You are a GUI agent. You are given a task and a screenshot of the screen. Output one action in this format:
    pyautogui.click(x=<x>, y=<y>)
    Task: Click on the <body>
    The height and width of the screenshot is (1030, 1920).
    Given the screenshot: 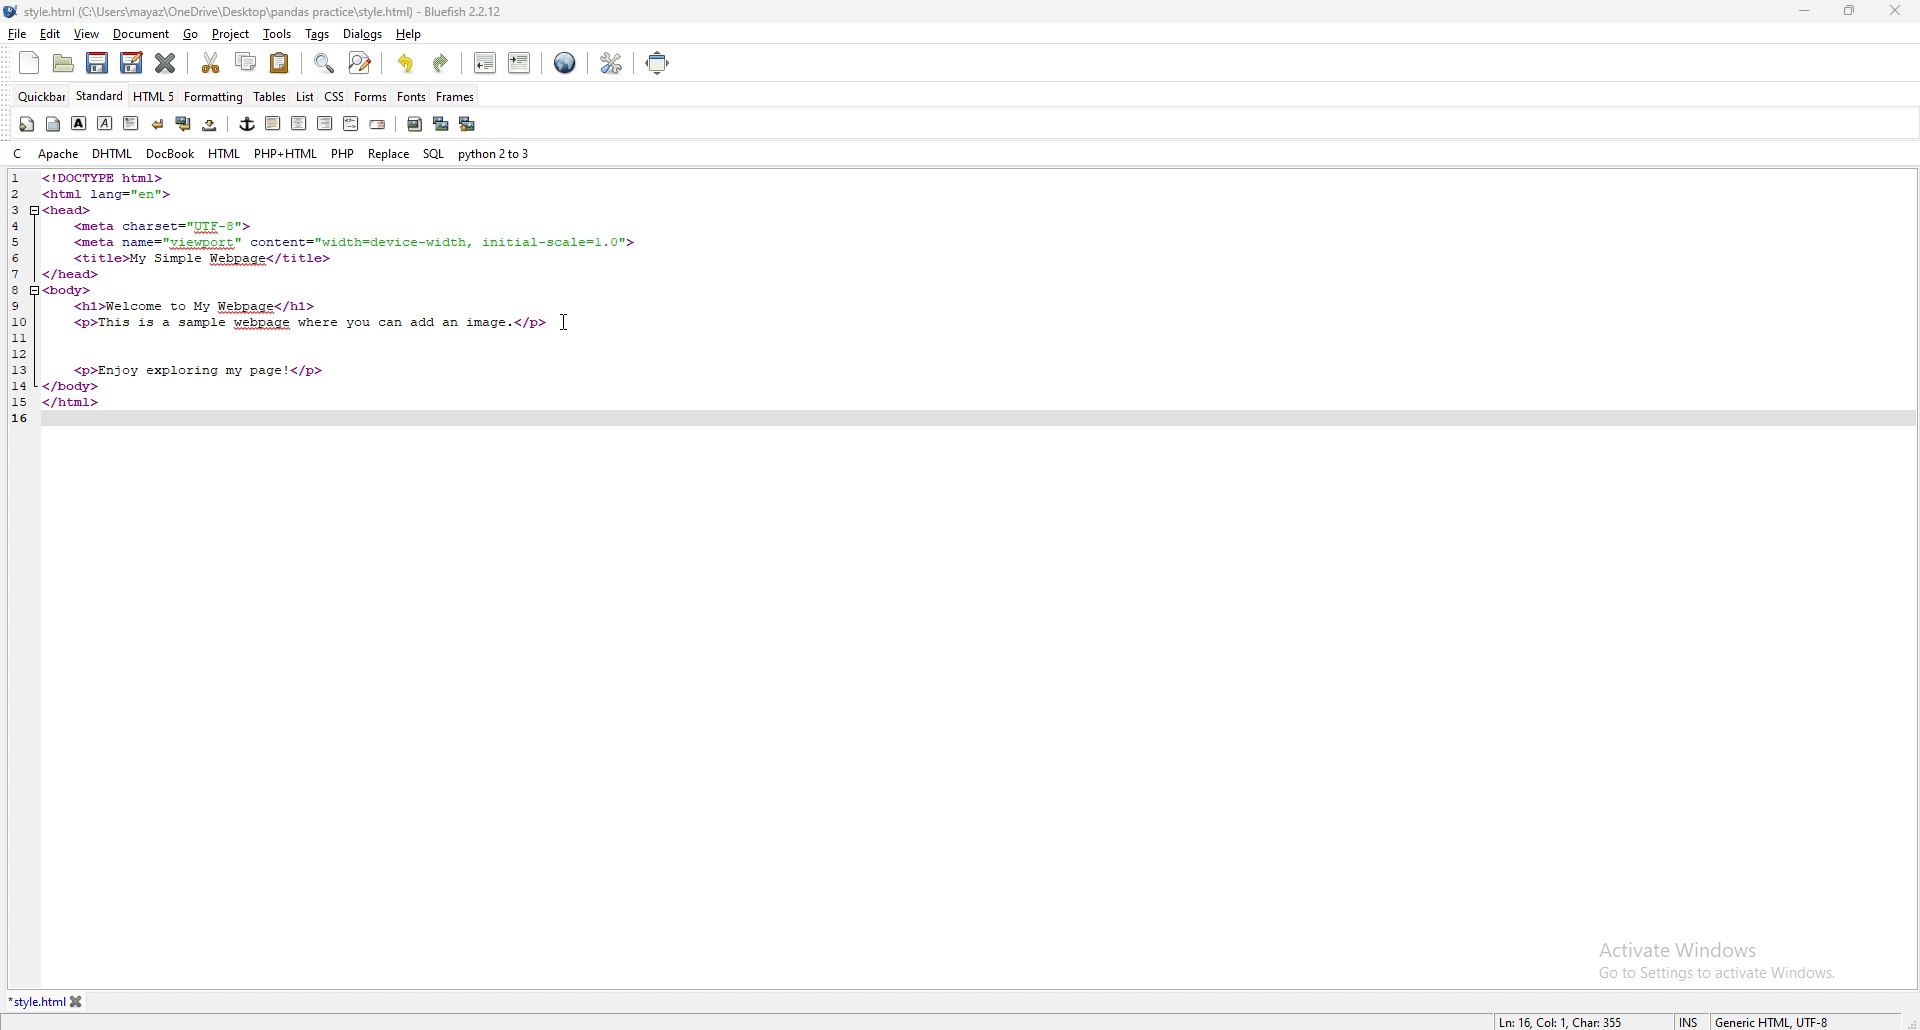 What is the action you would take?
    pyautogui.click(x=70, y=291)
    